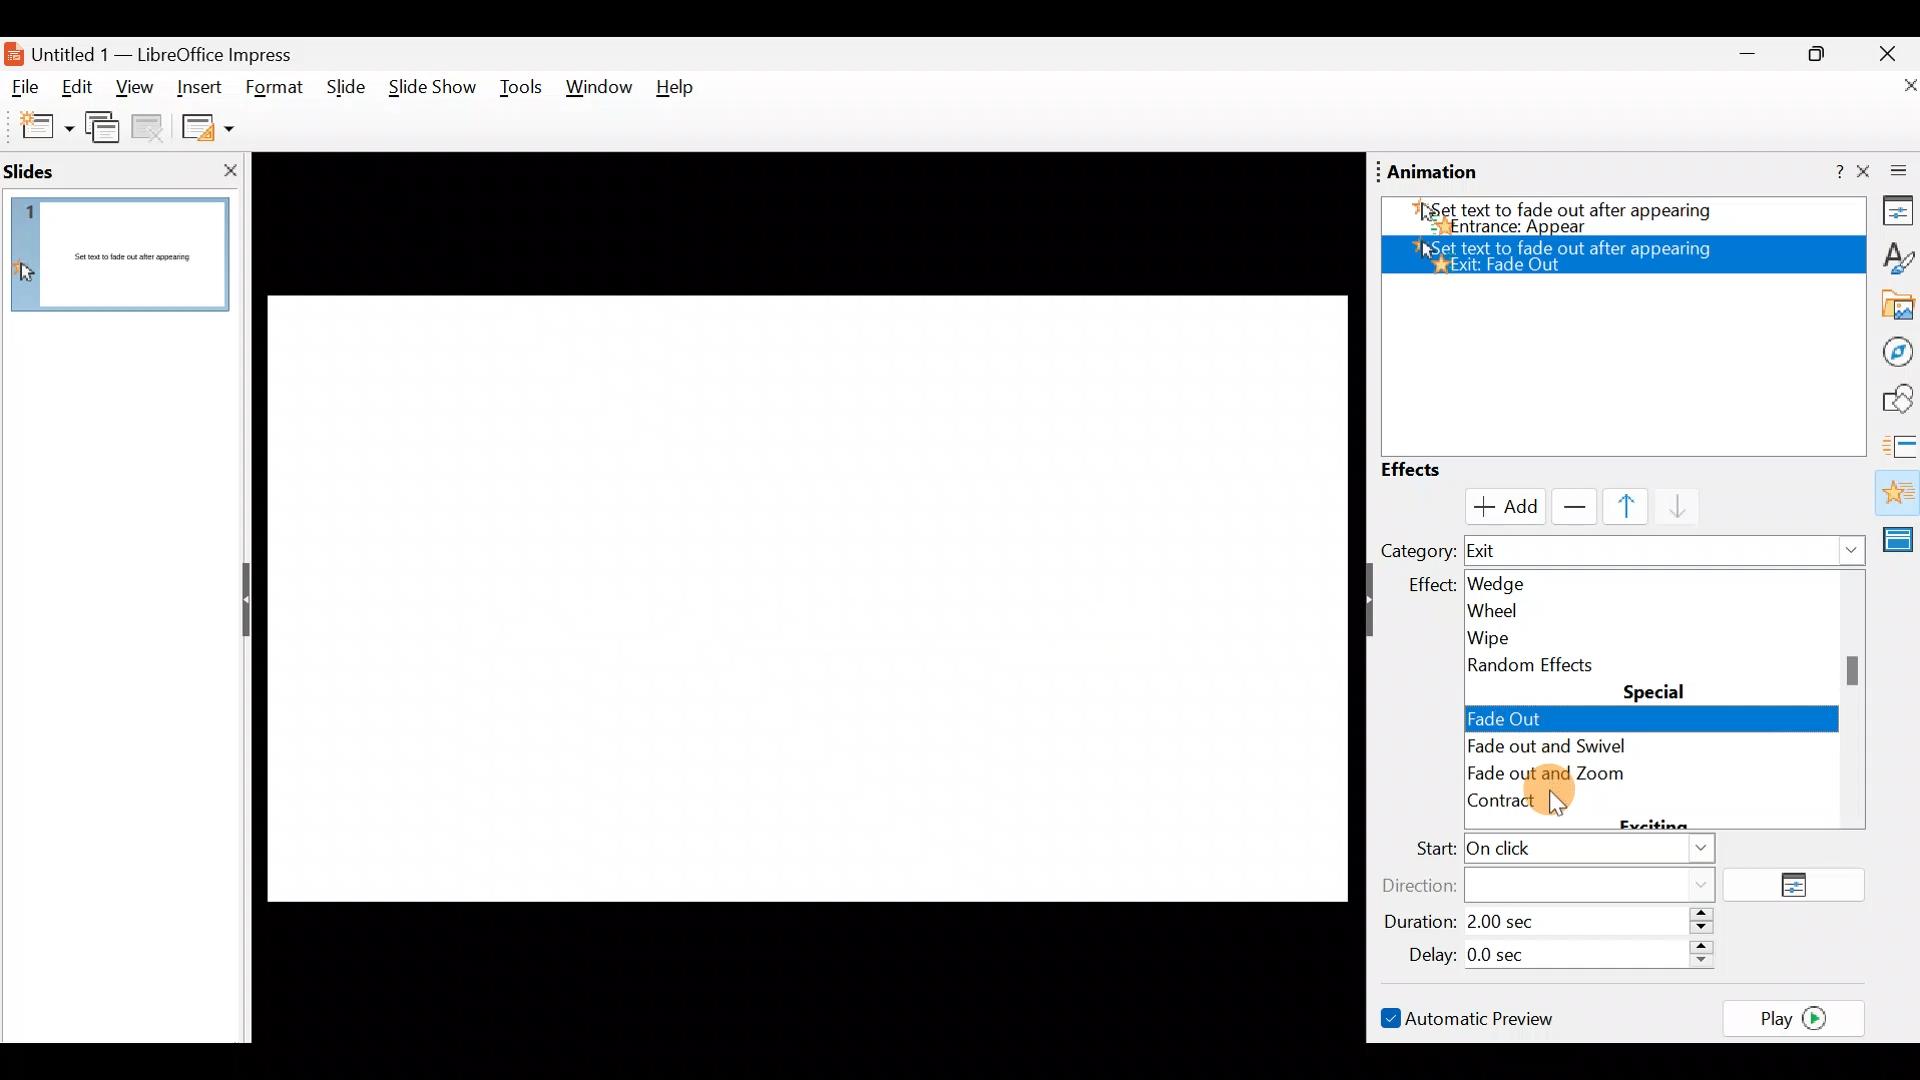  What do you see at coordinates (1900, 444) in the screenshot?
I see `Slides transition` at bounding box center [1900, 444].